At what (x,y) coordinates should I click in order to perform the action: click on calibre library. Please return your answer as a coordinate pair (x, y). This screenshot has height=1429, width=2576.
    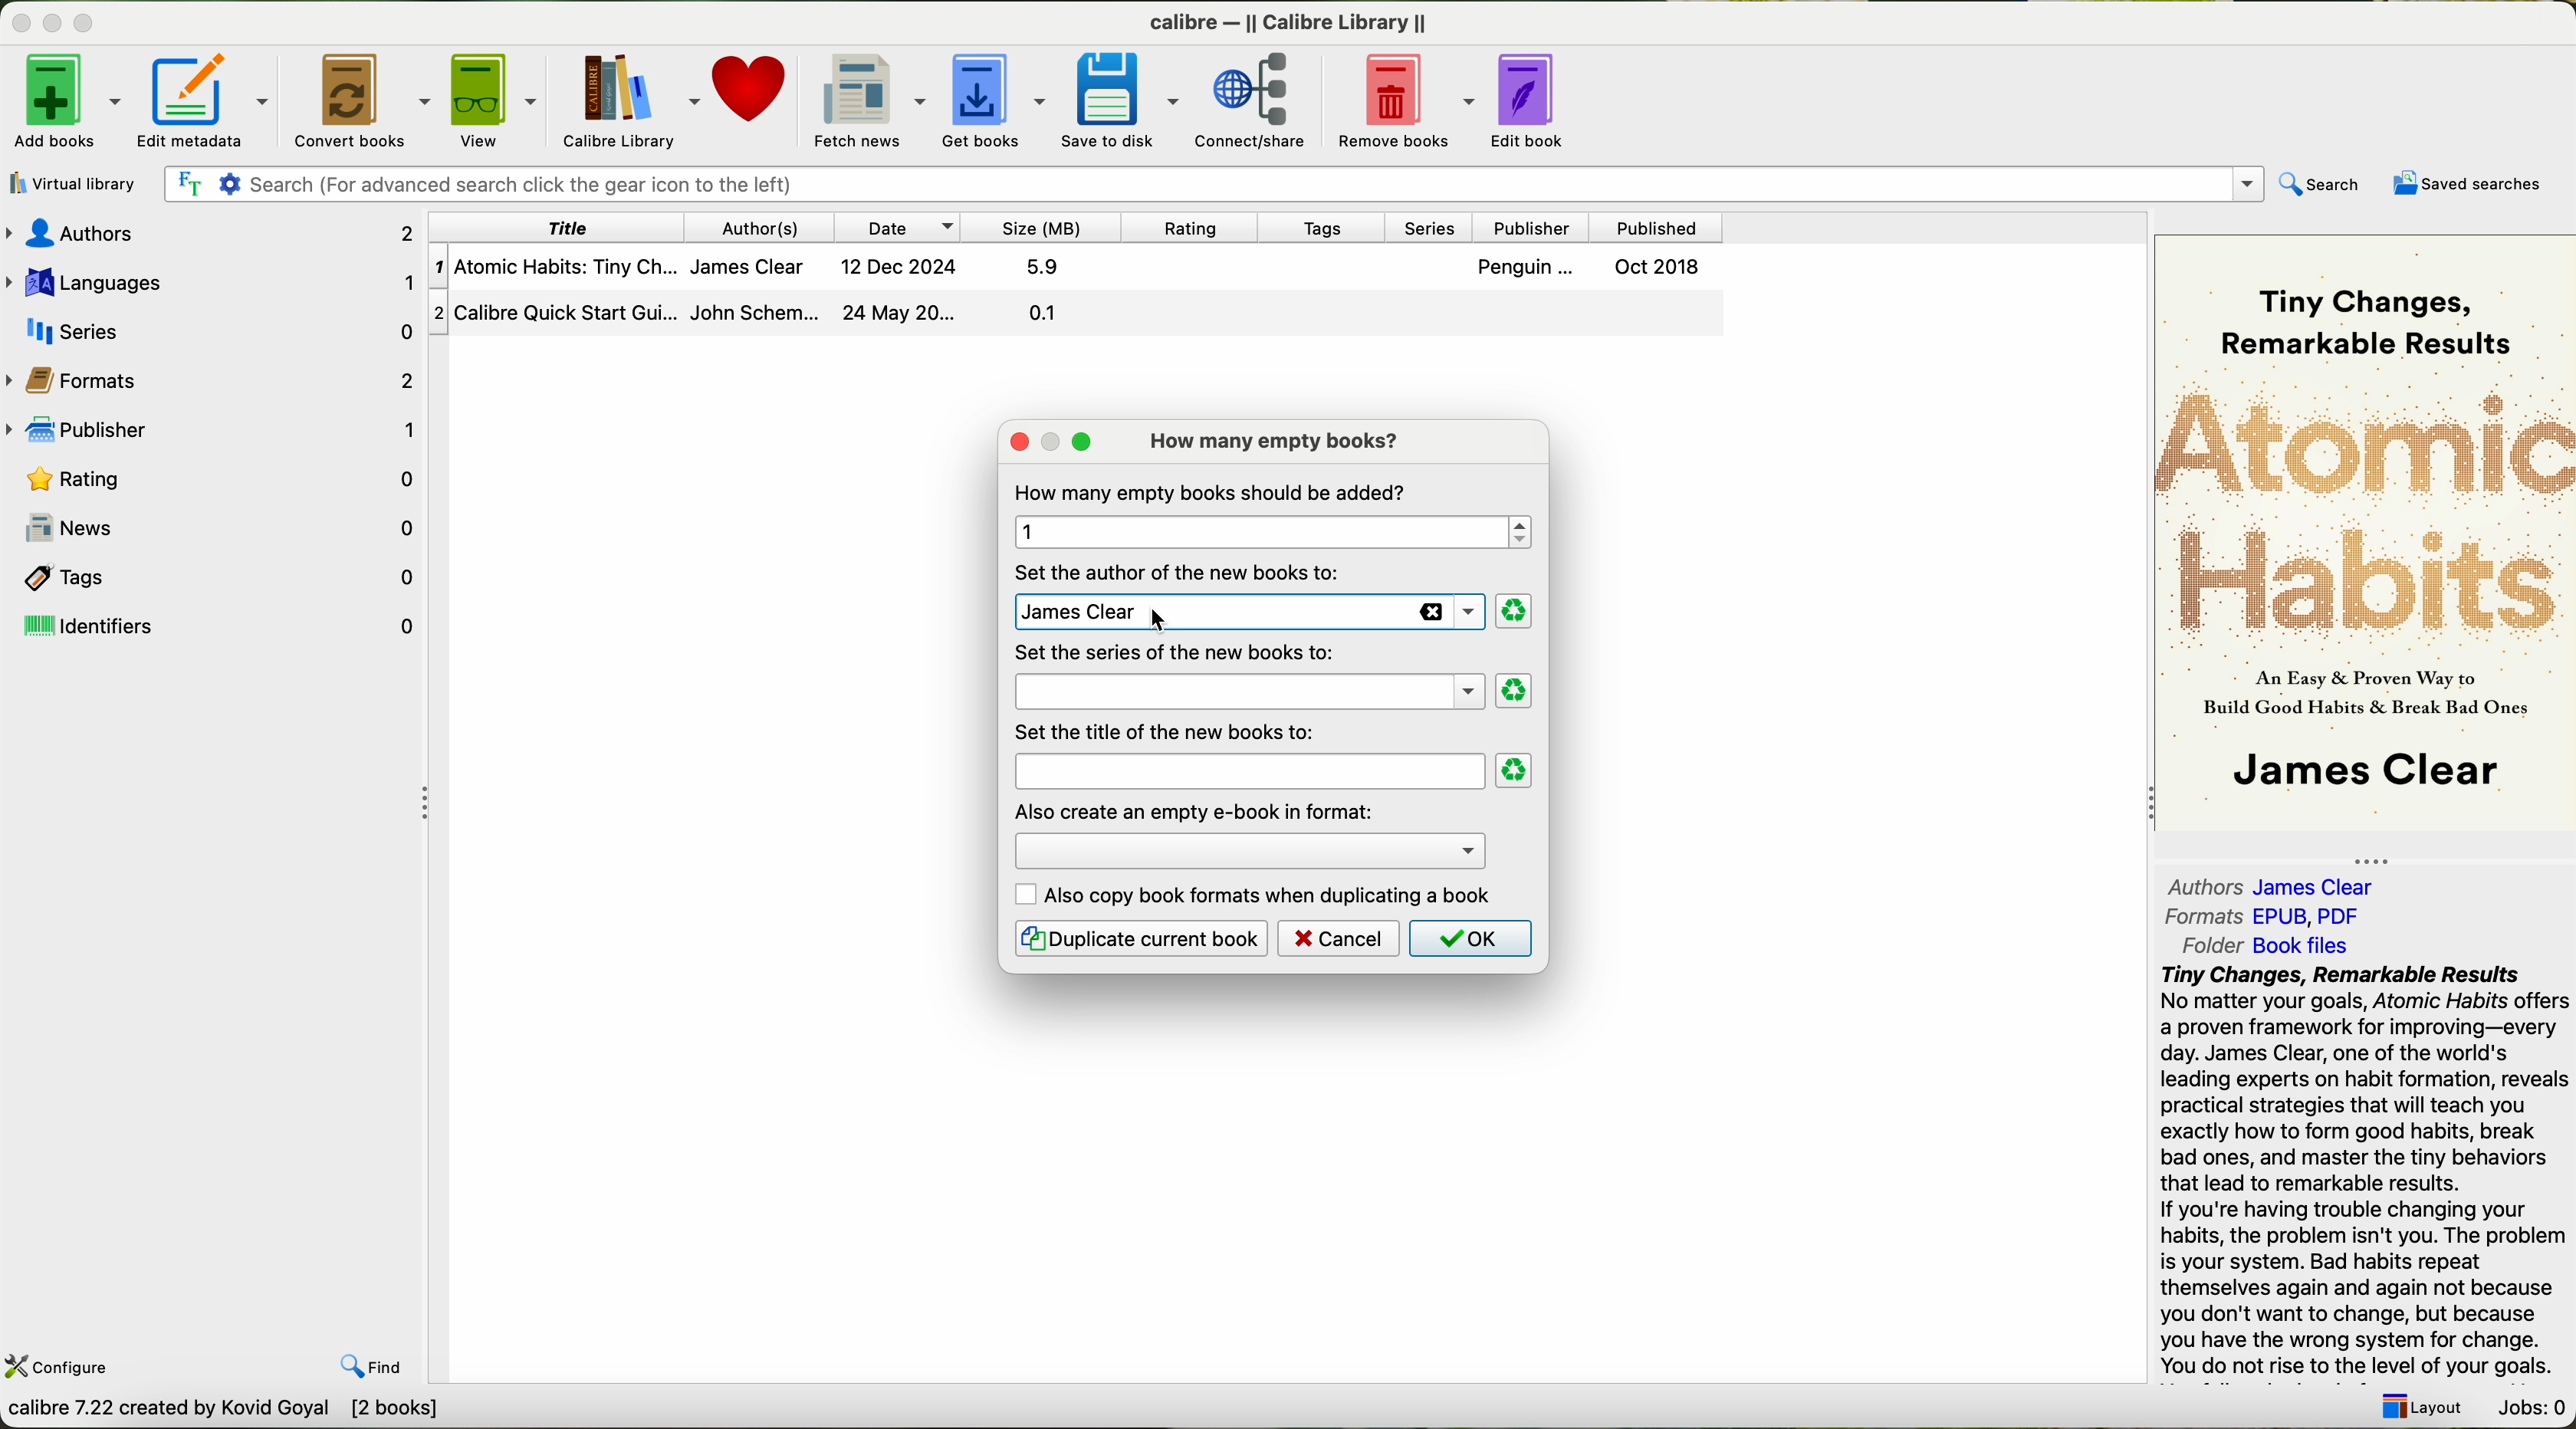
    Looking at the image, I should click on (625, 99).